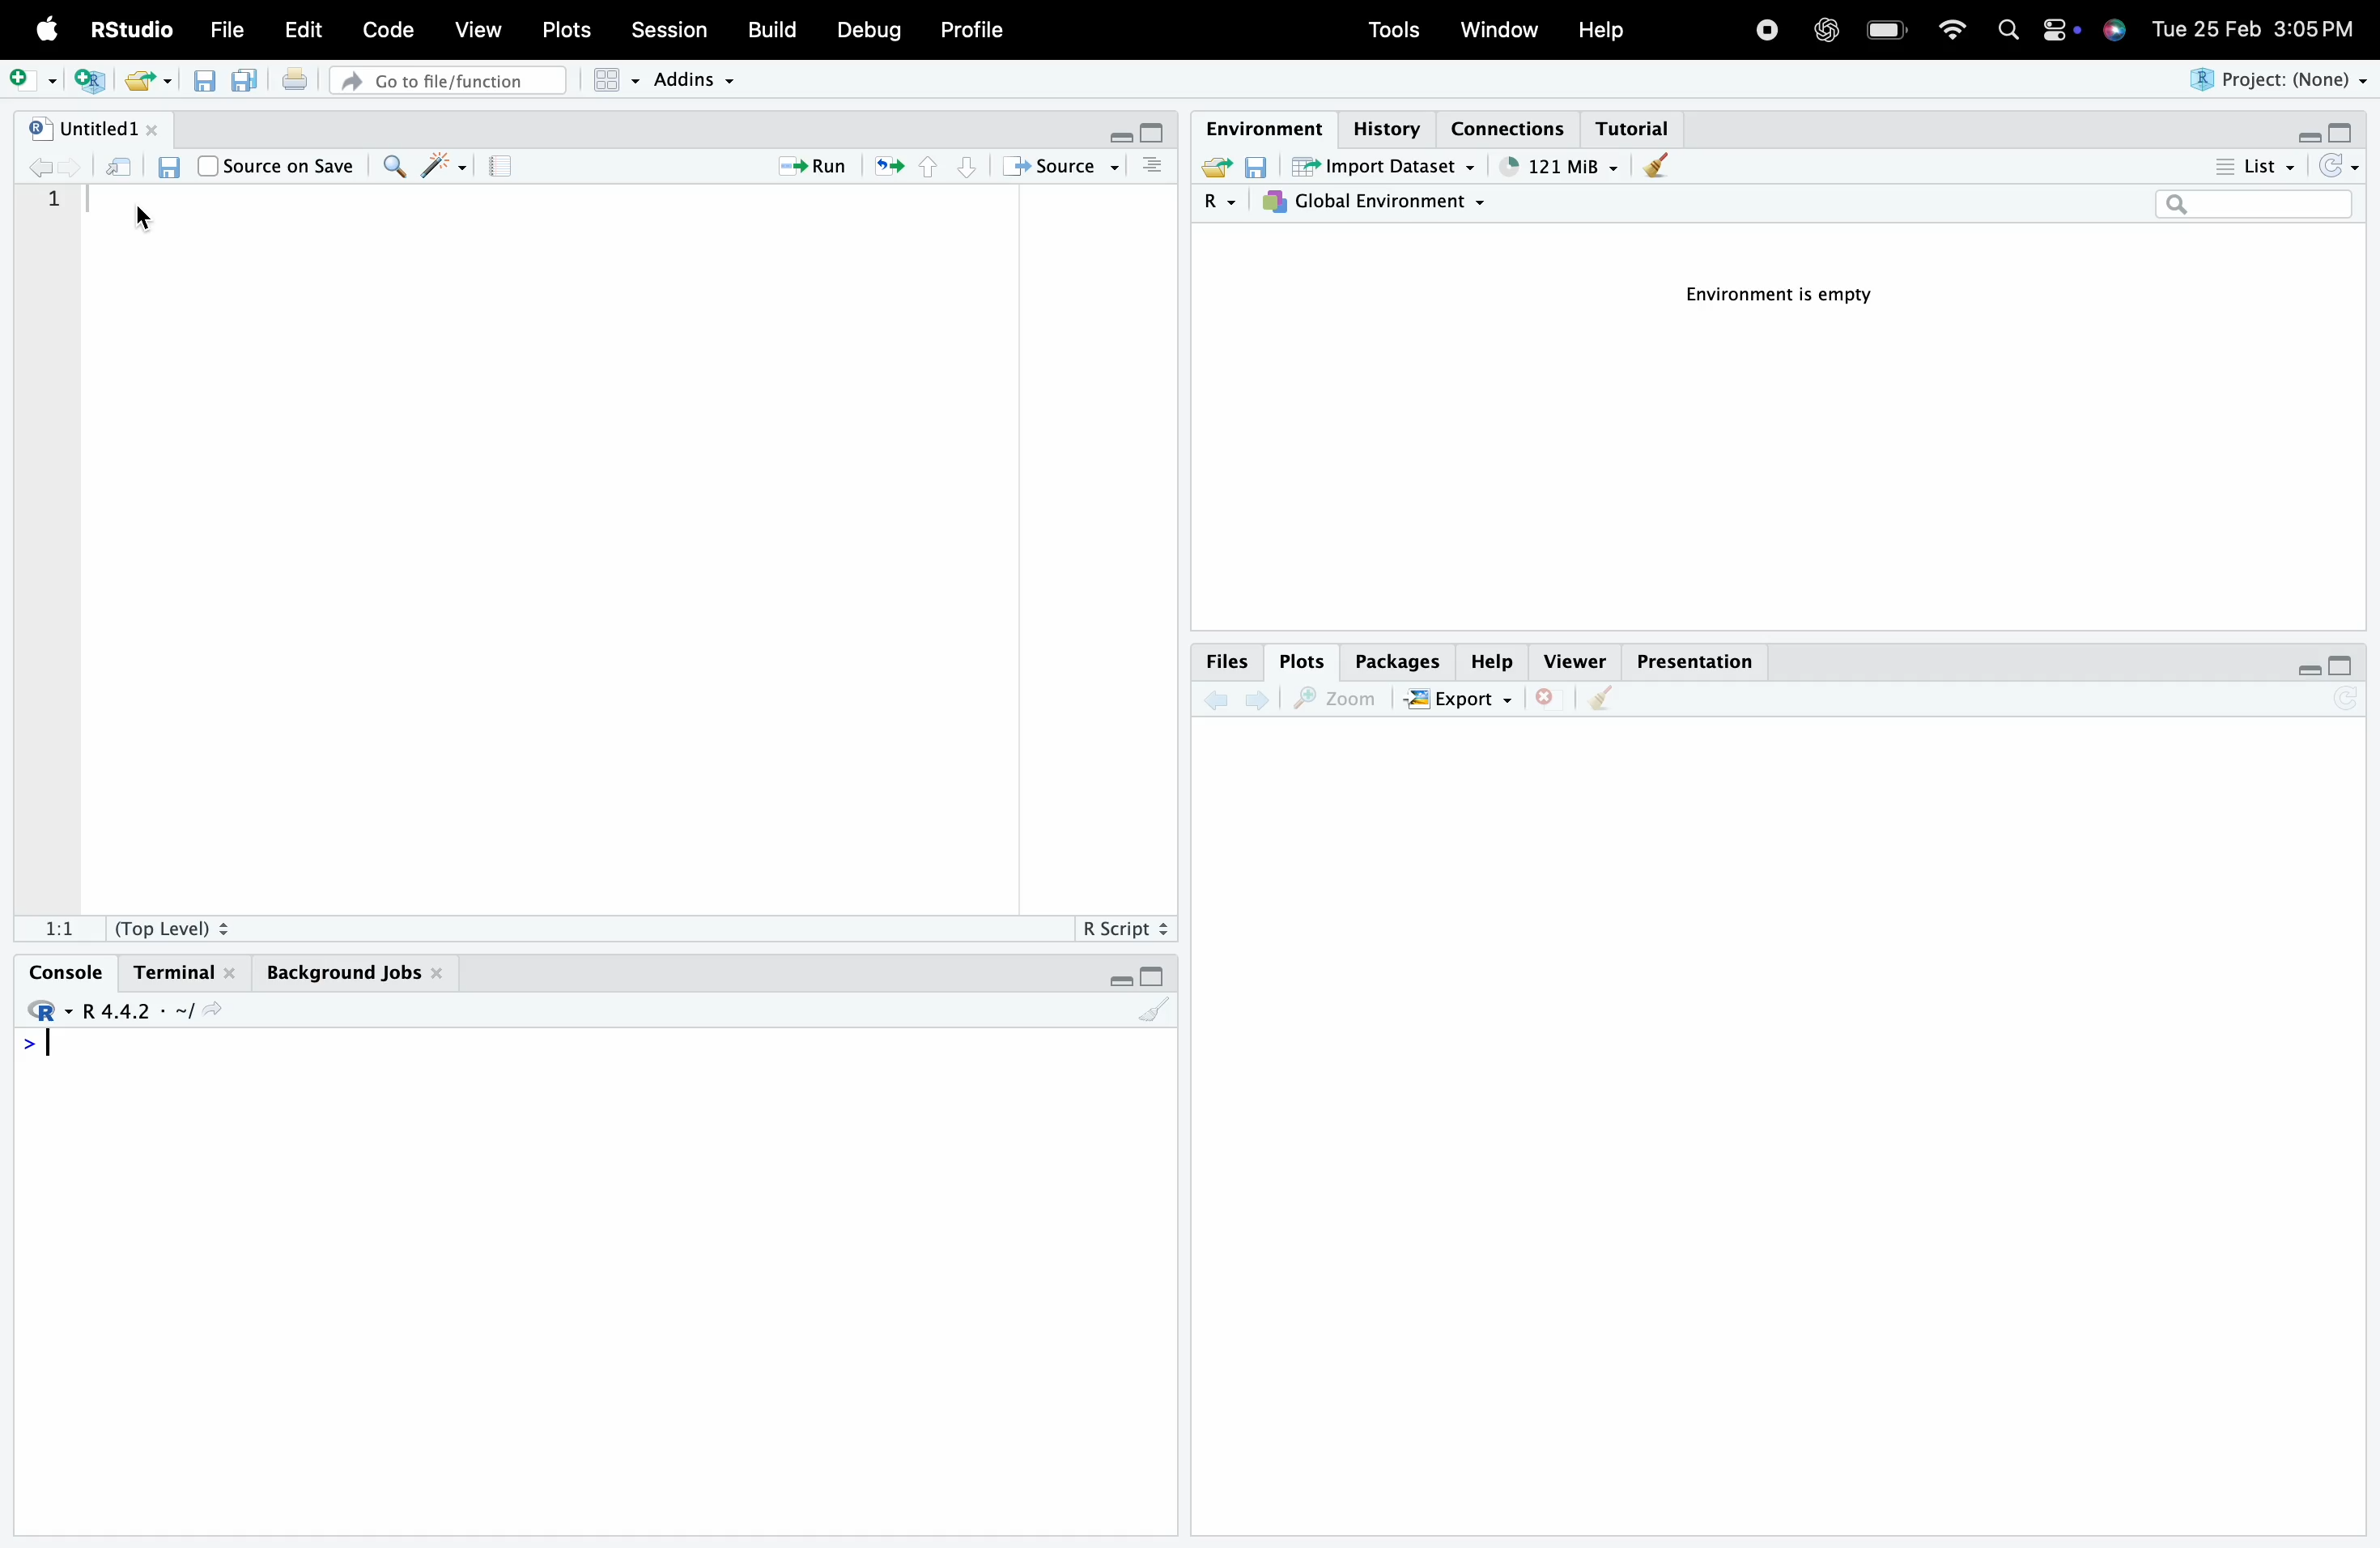  Describe the element at coordinates (1766, 32) in the screenshot. I see `Recording` at that location.